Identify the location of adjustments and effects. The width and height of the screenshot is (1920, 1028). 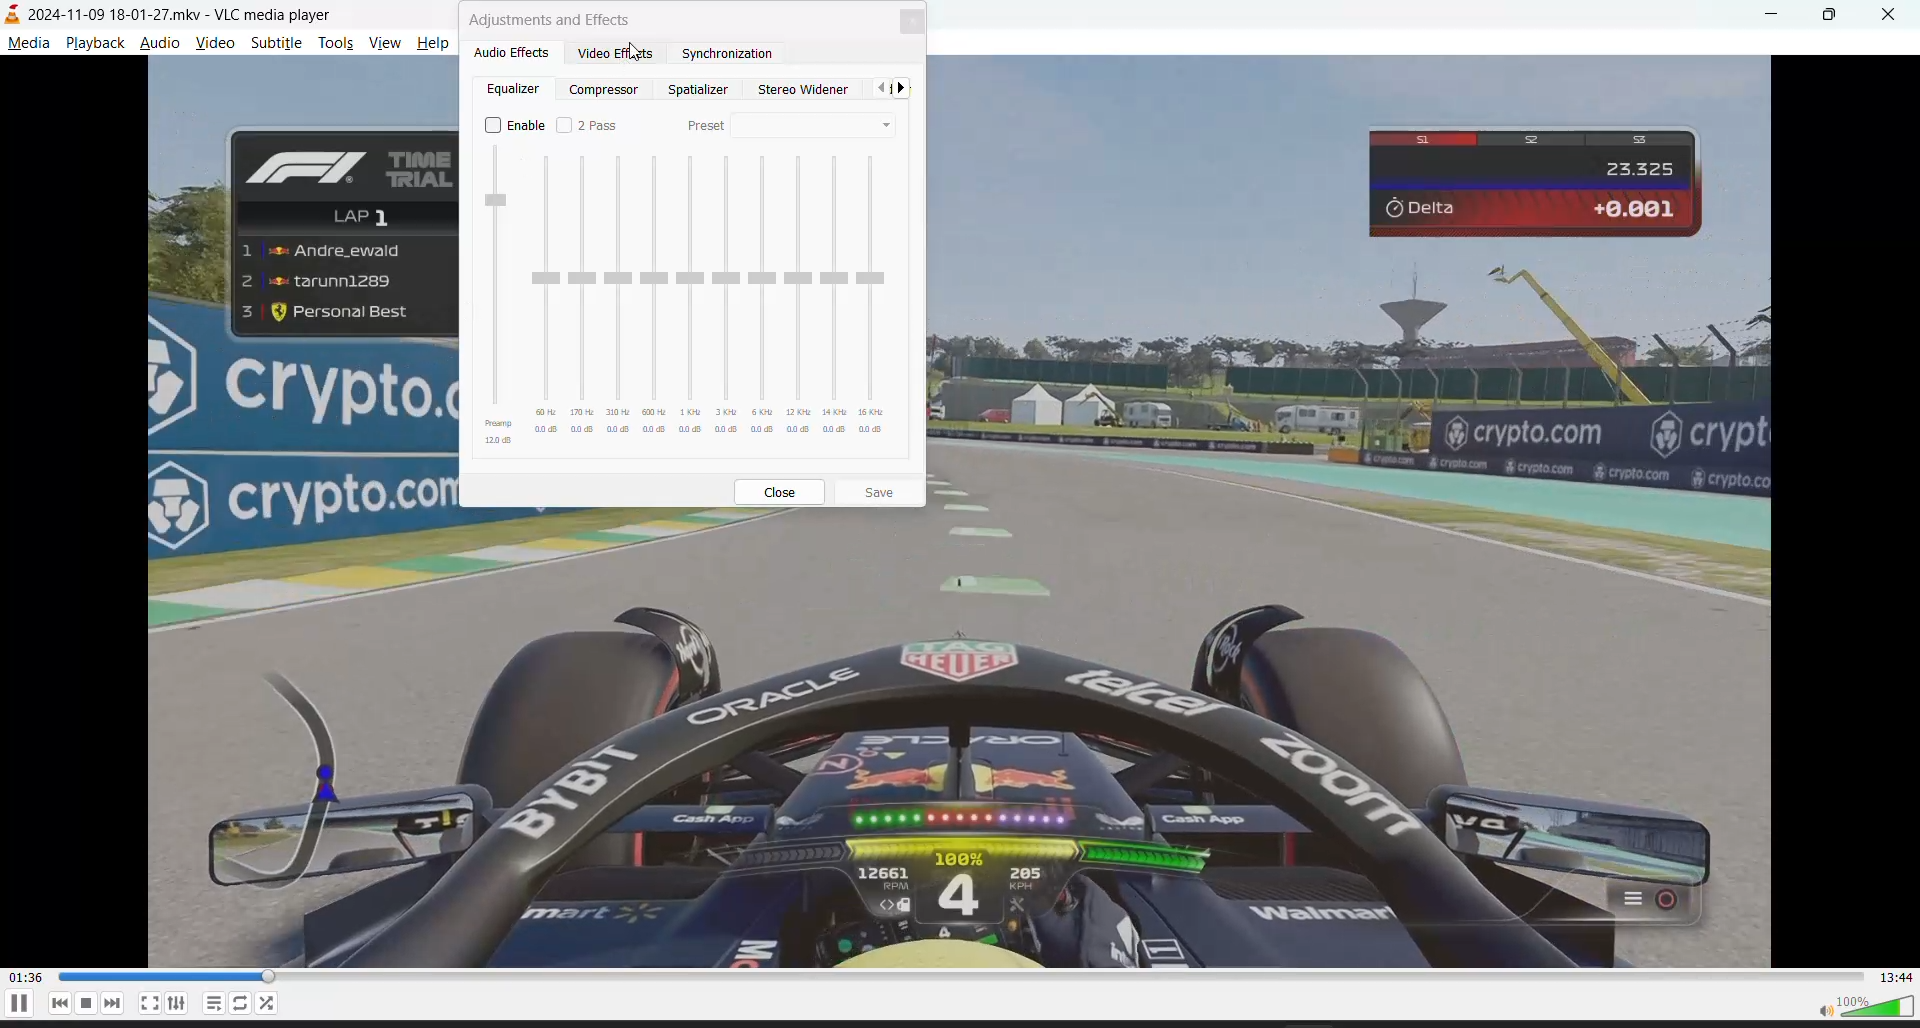
(553, 22).